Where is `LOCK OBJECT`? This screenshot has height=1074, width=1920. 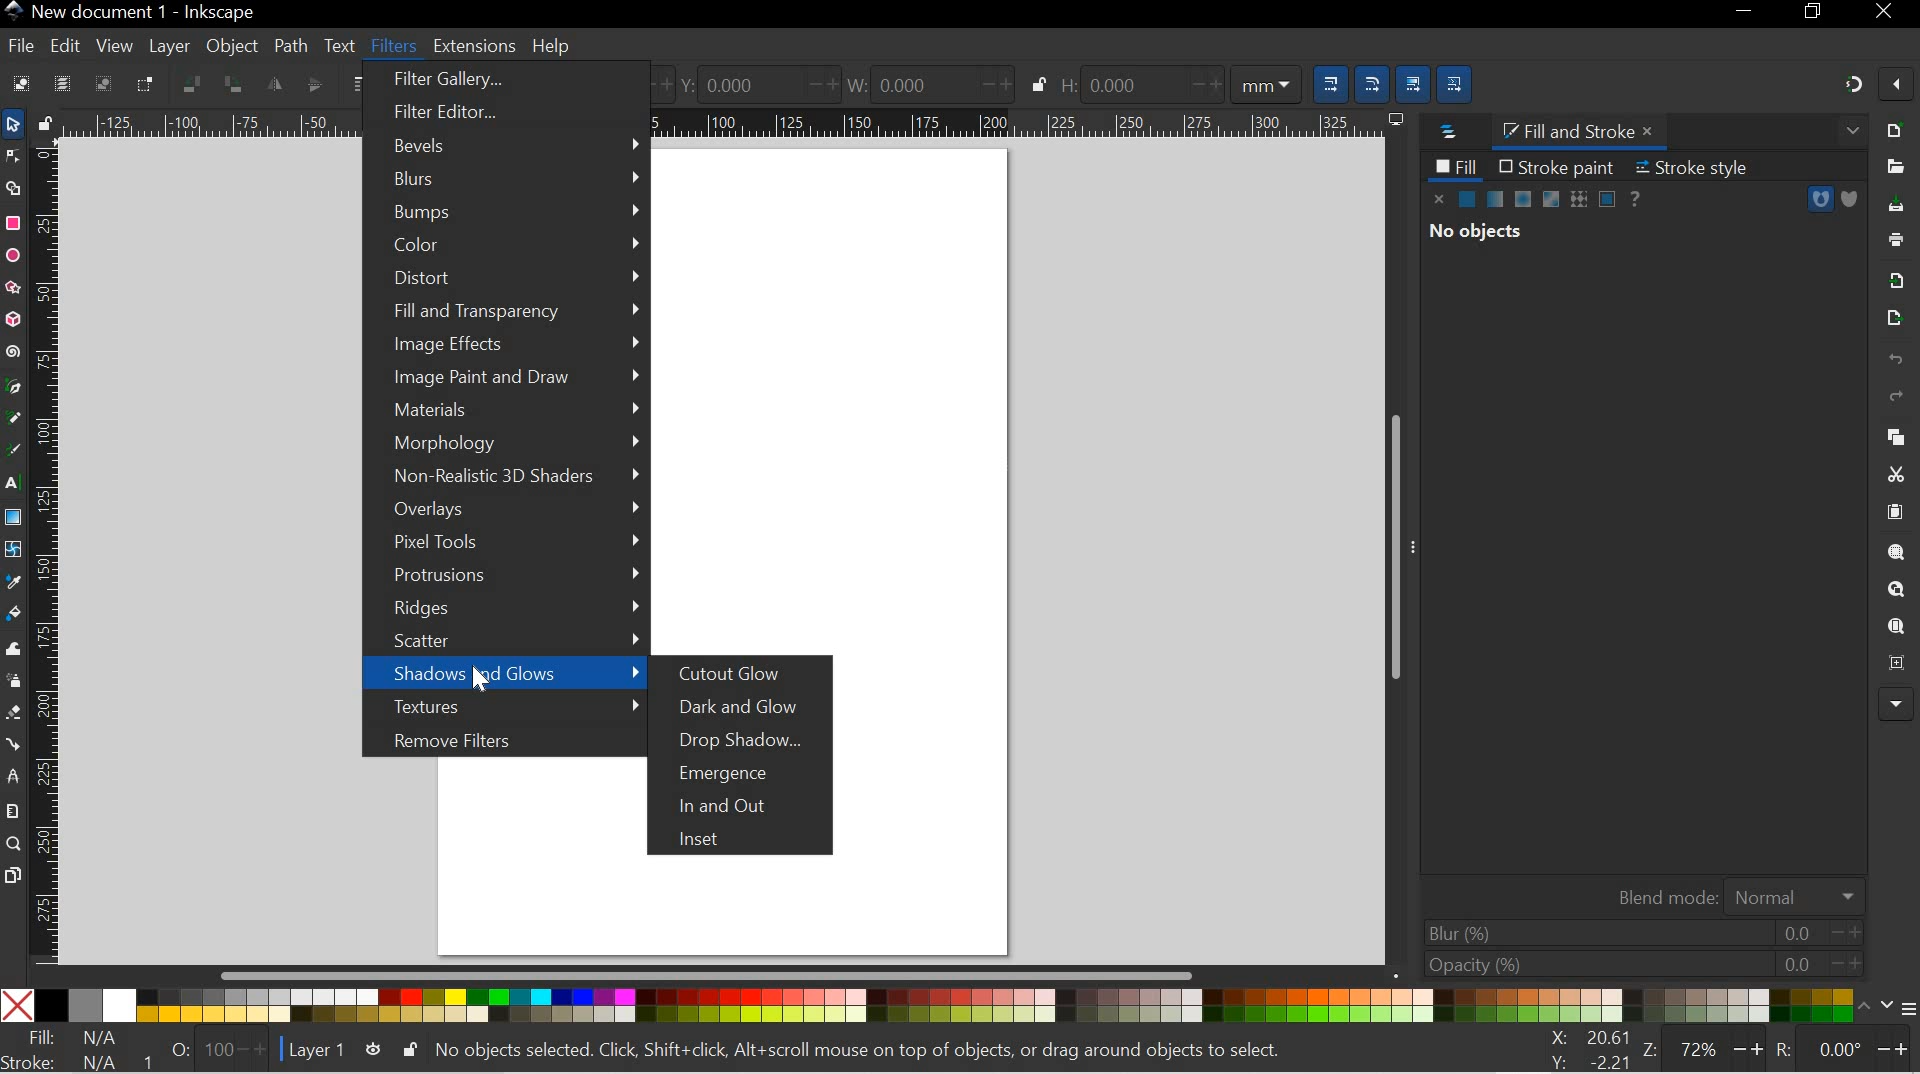 LOCK OBJECT is located at coordinates (1037, 84).